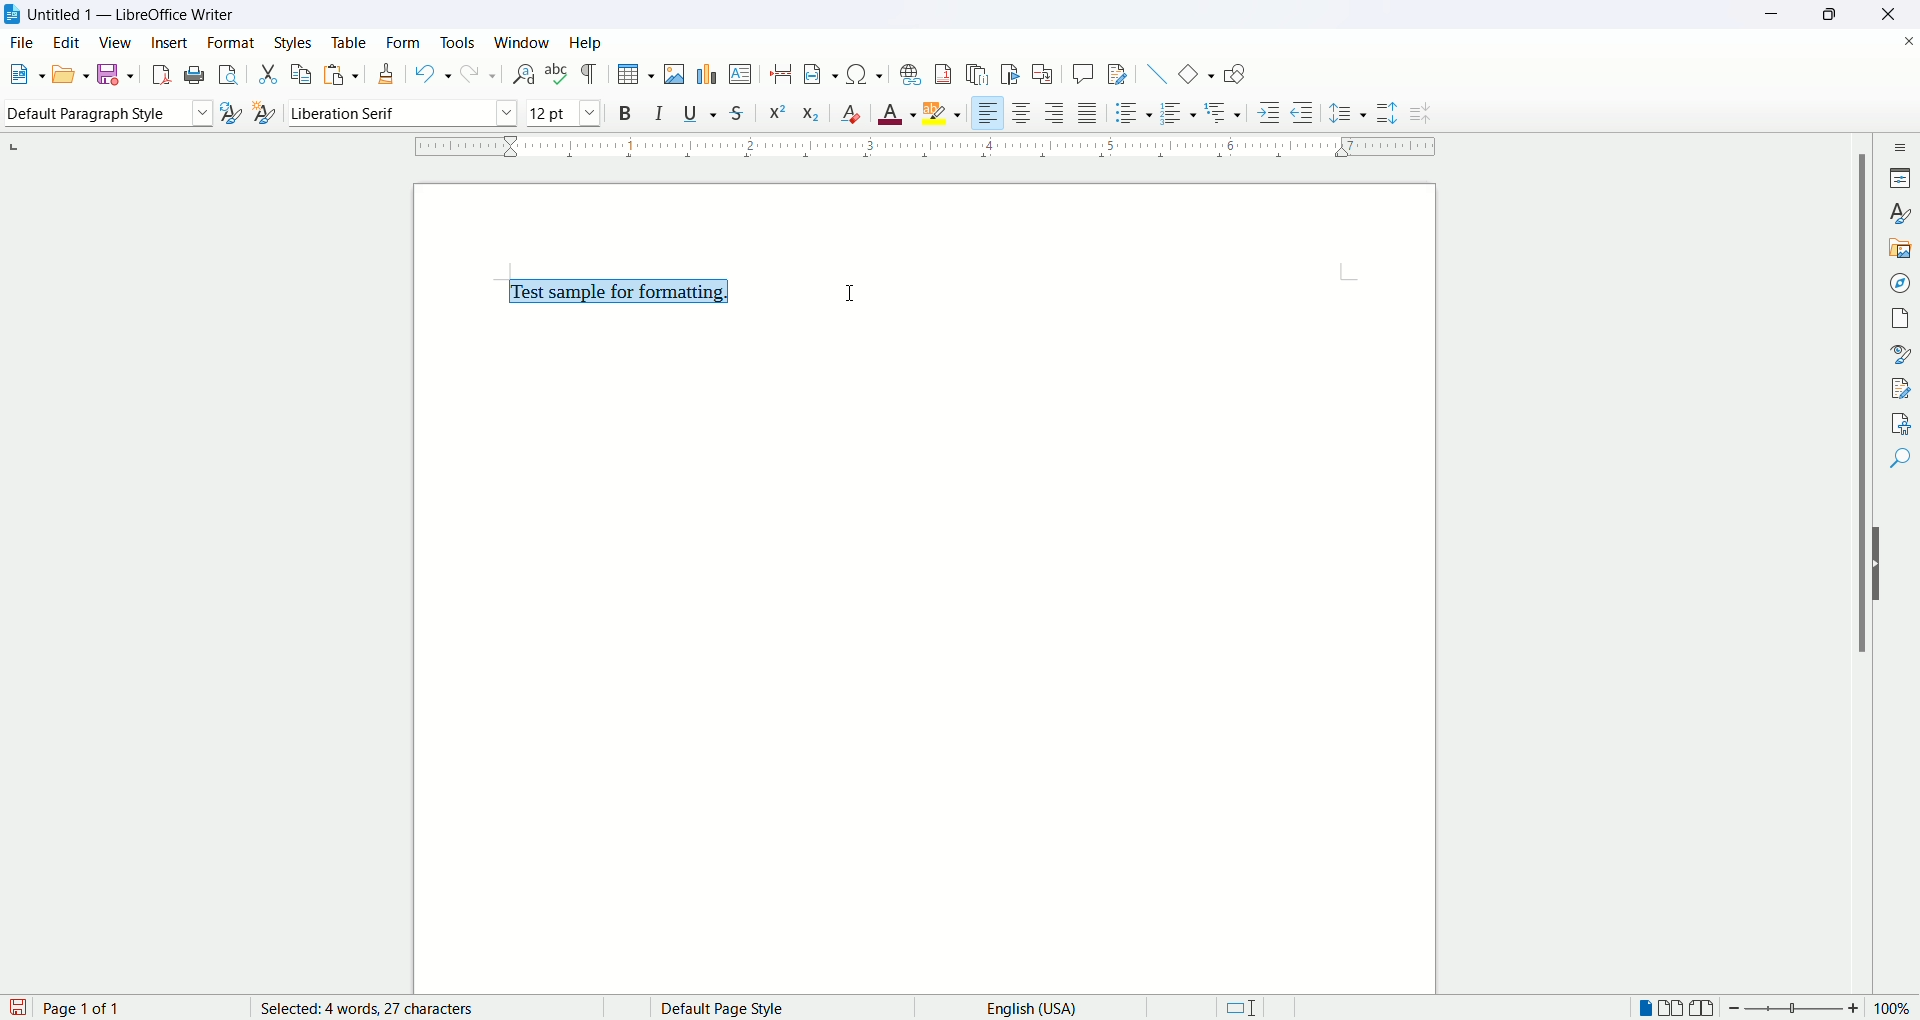  I want to click on update selected style, so click(230, 111).